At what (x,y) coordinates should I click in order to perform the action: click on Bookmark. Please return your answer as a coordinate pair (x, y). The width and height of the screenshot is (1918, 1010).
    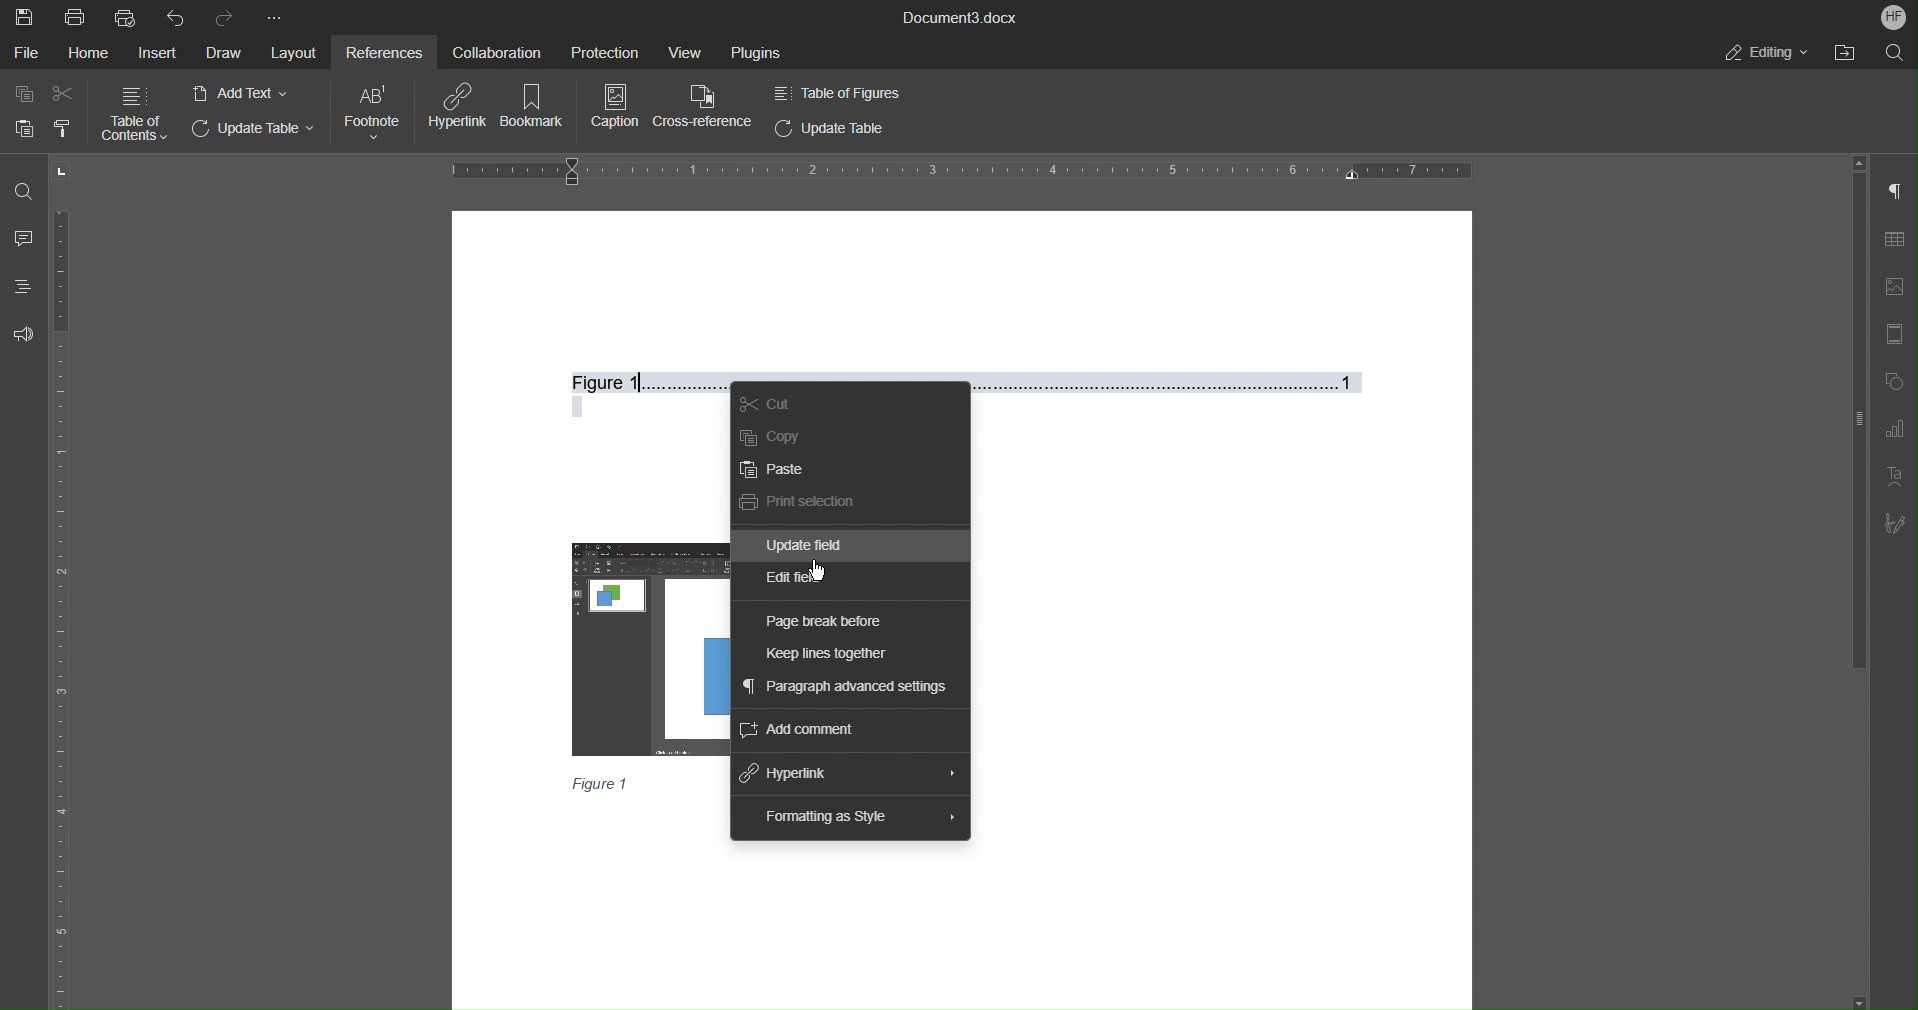
    Looking at the image, I should click on (537, 108).